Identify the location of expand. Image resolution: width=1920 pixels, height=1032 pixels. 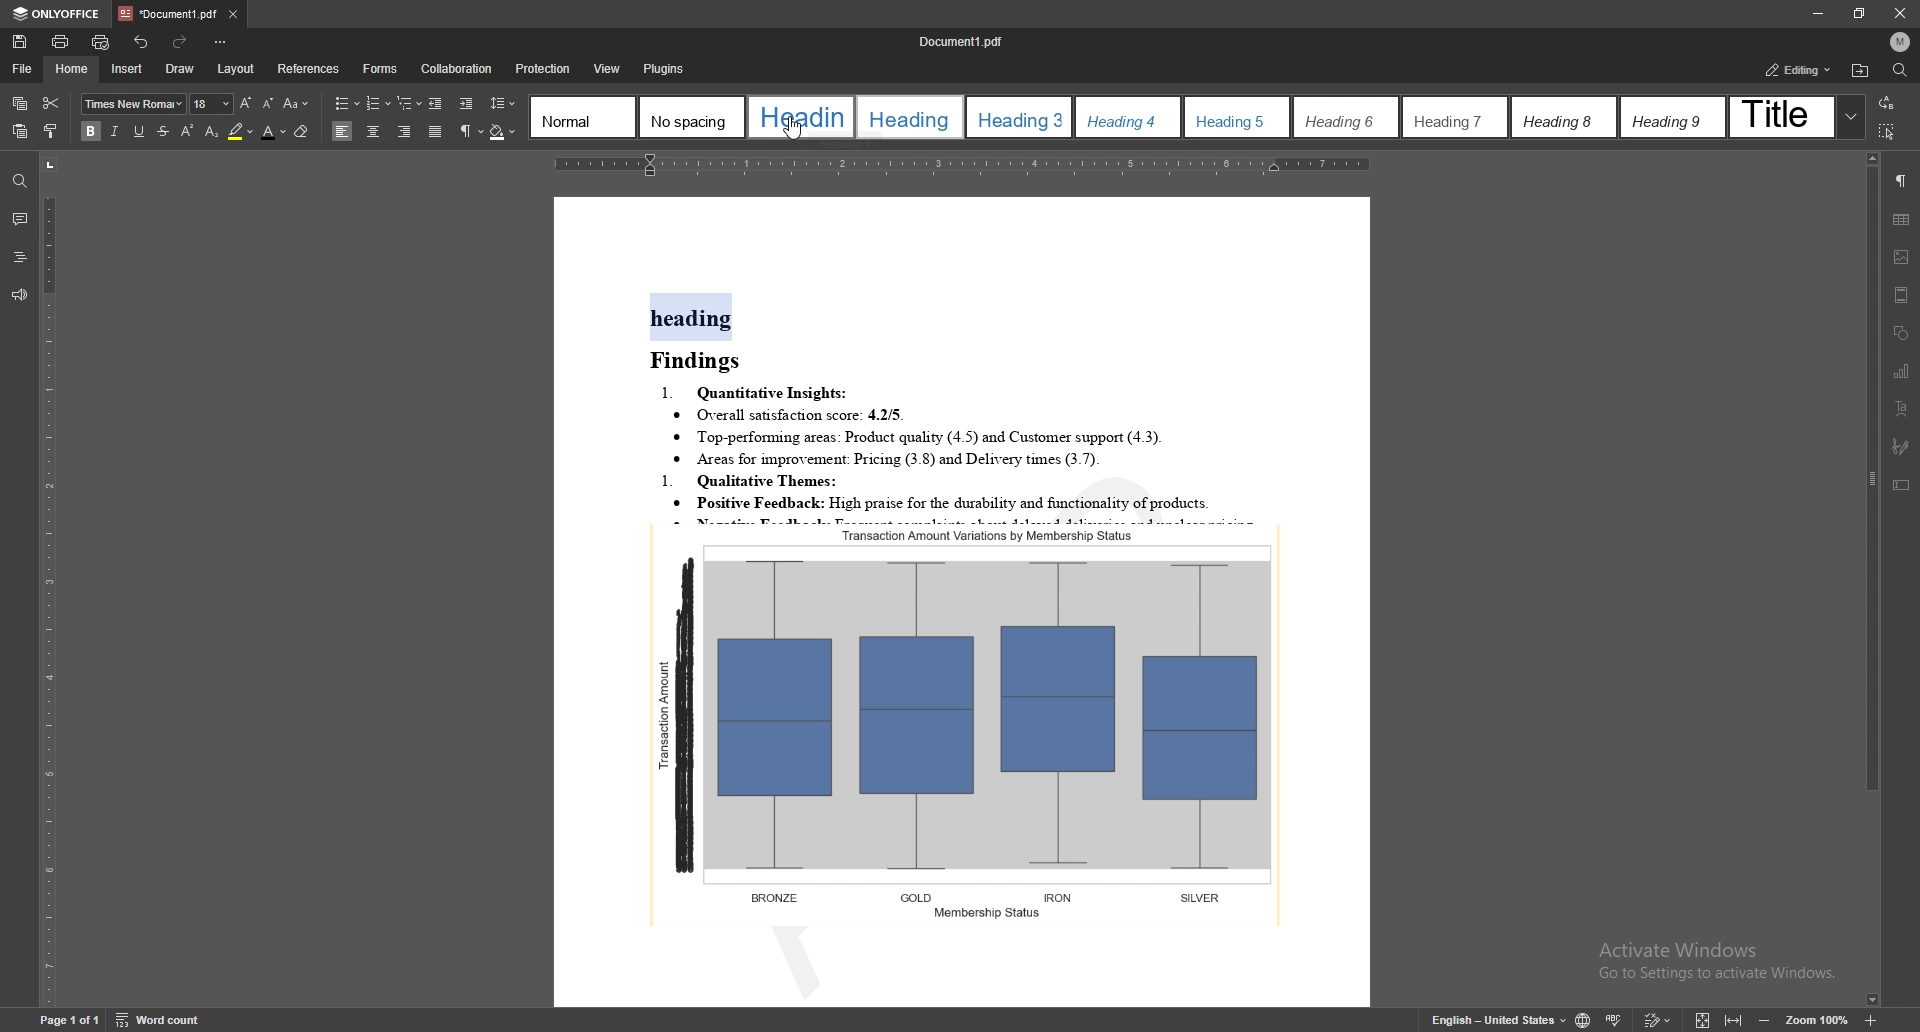
(1850, 116).